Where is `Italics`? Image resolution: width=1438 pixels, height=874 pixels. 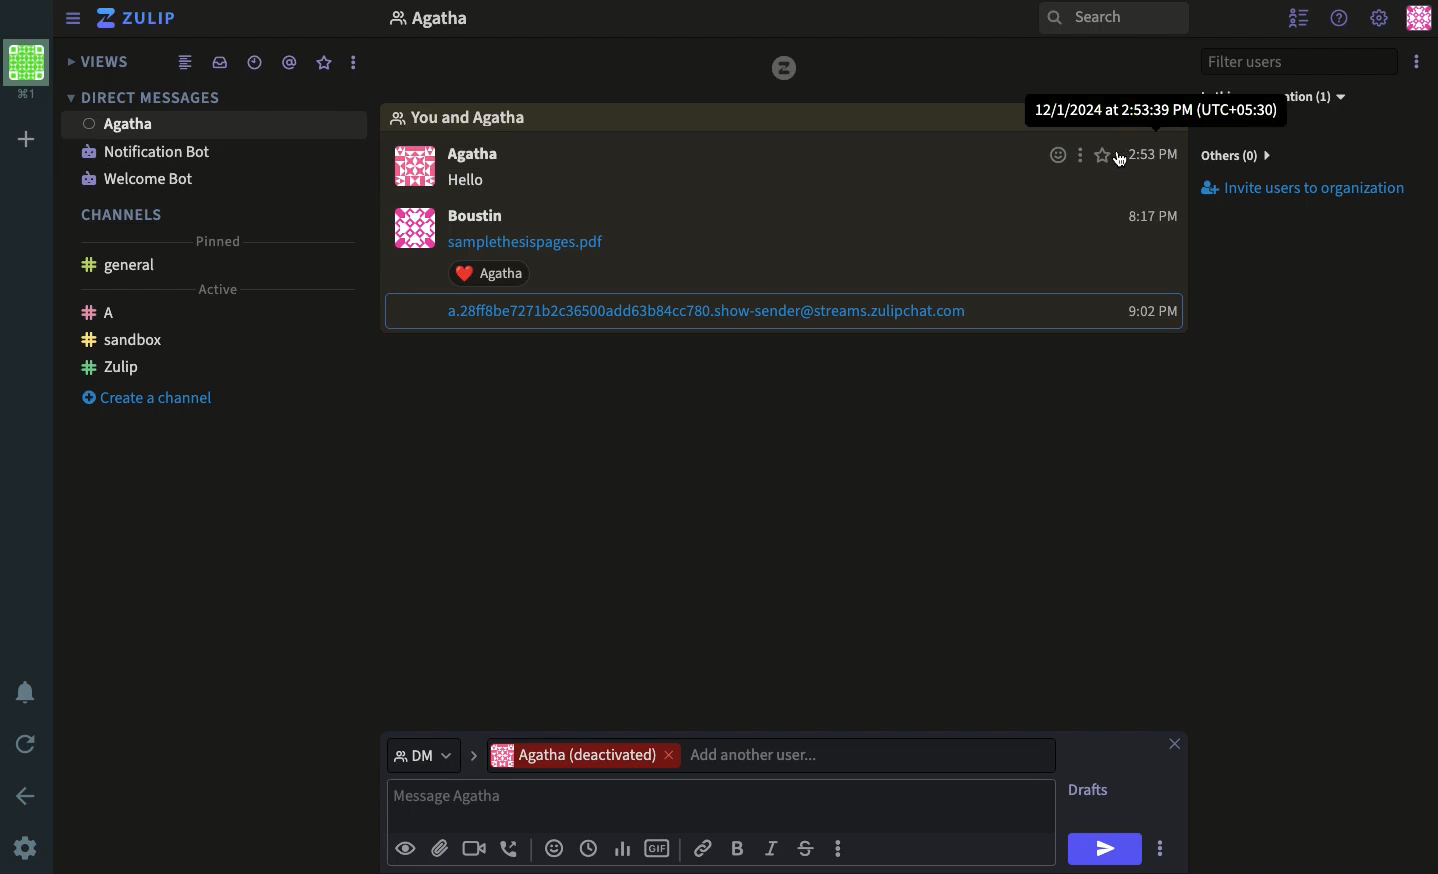 Italics is located at coordinates (773, 847).